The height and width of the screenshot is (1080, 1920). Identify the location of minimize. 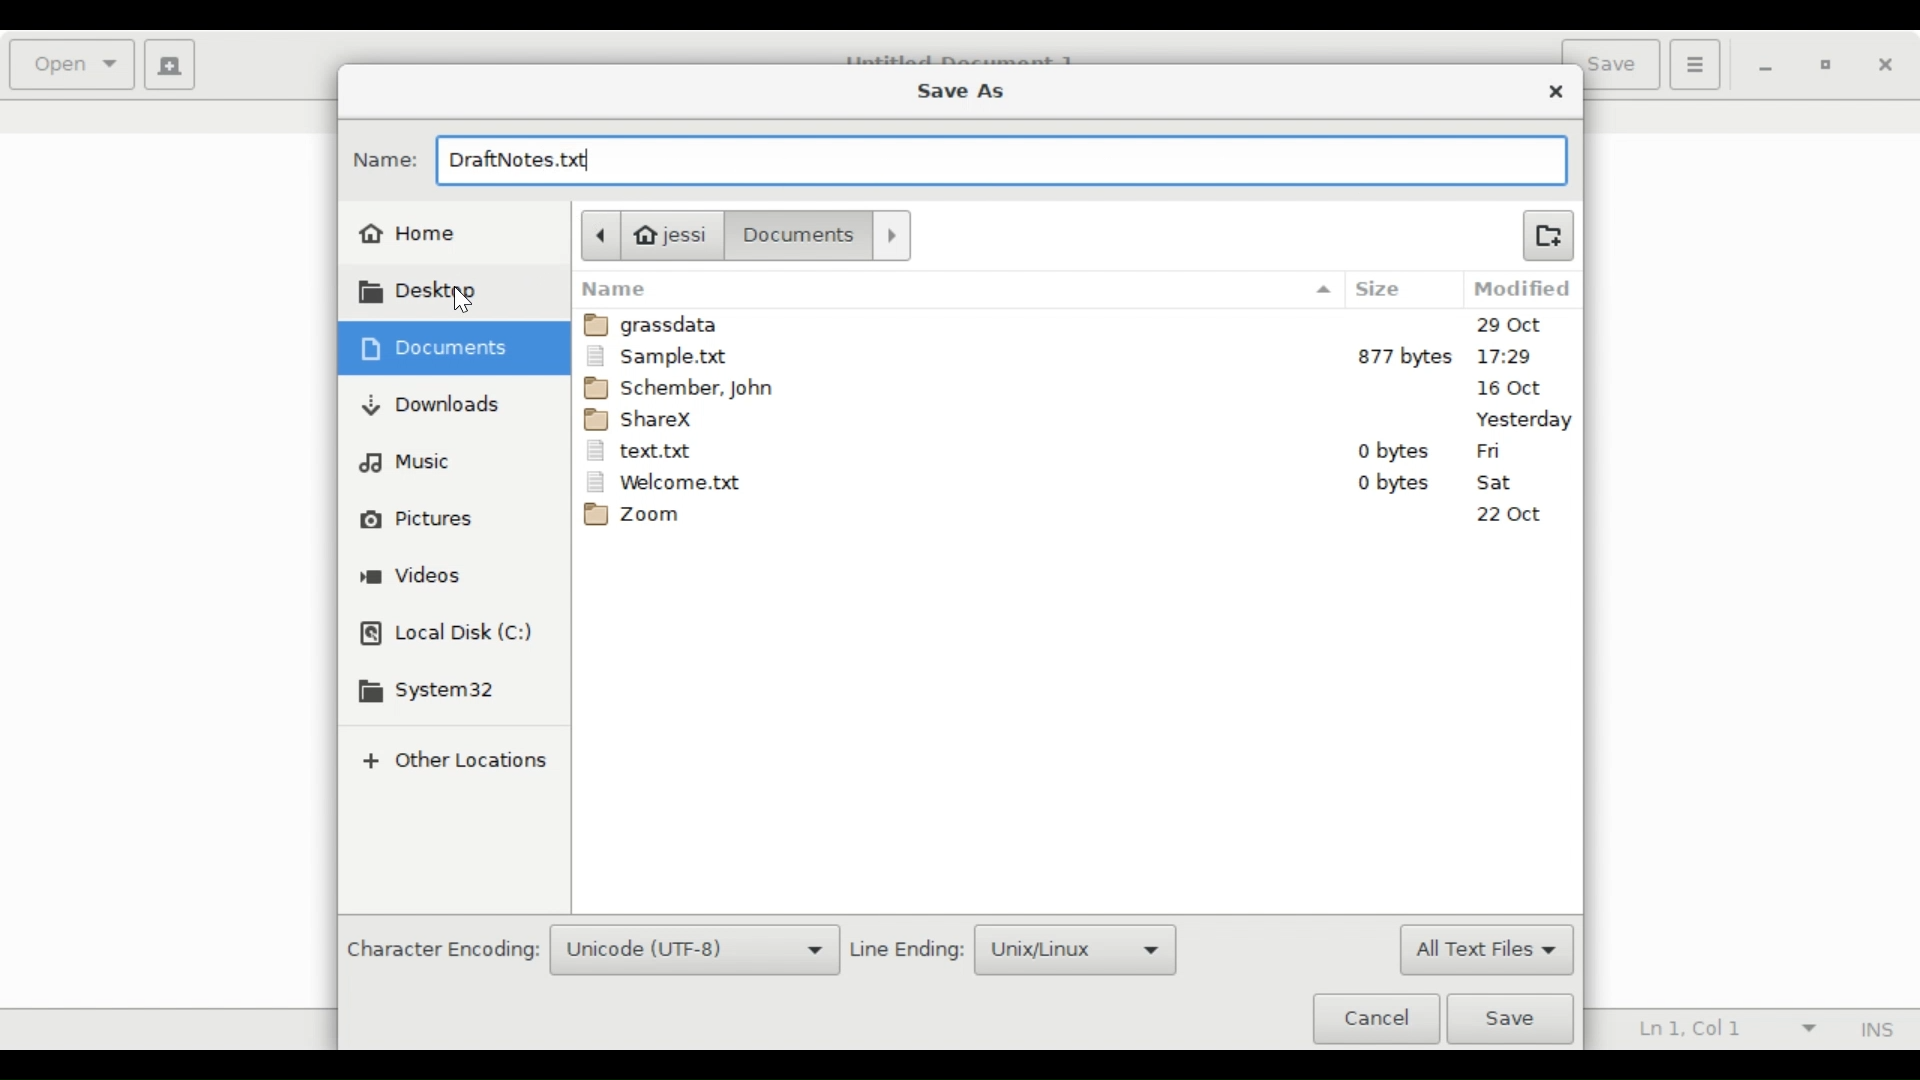
(1769, 67).